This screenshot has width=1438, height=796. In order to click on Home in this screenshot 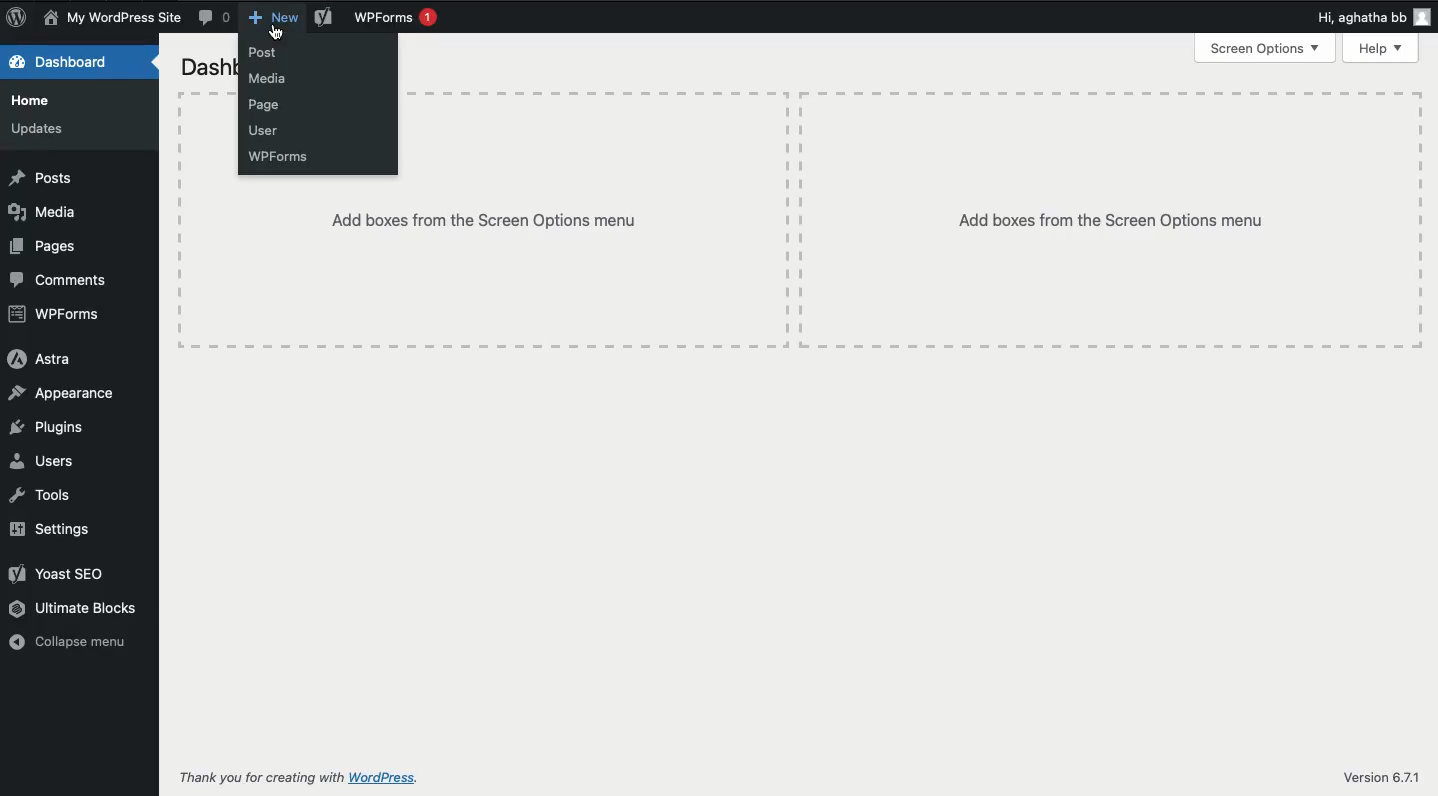, I will do `click(31, 99)`.